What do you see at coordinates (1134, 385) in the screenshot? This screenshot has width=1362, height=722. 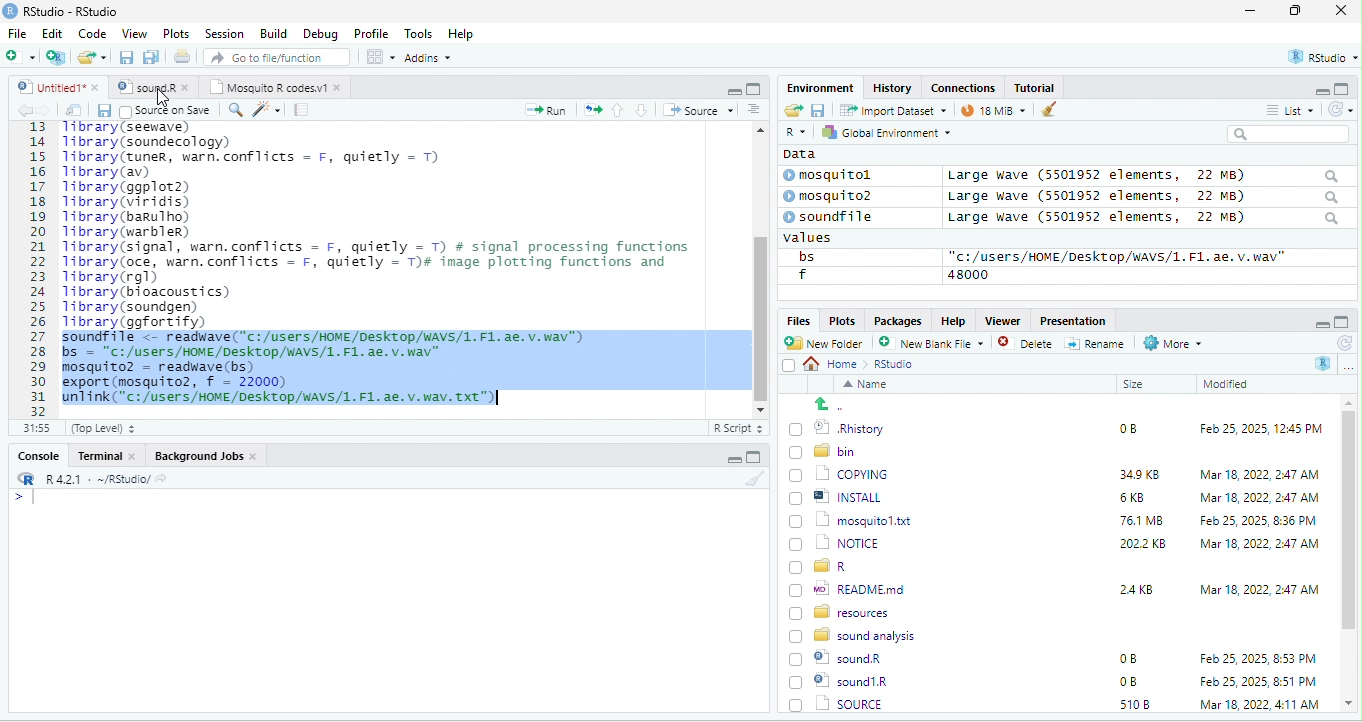 I see `Size` at bounding box center [1134, 385].